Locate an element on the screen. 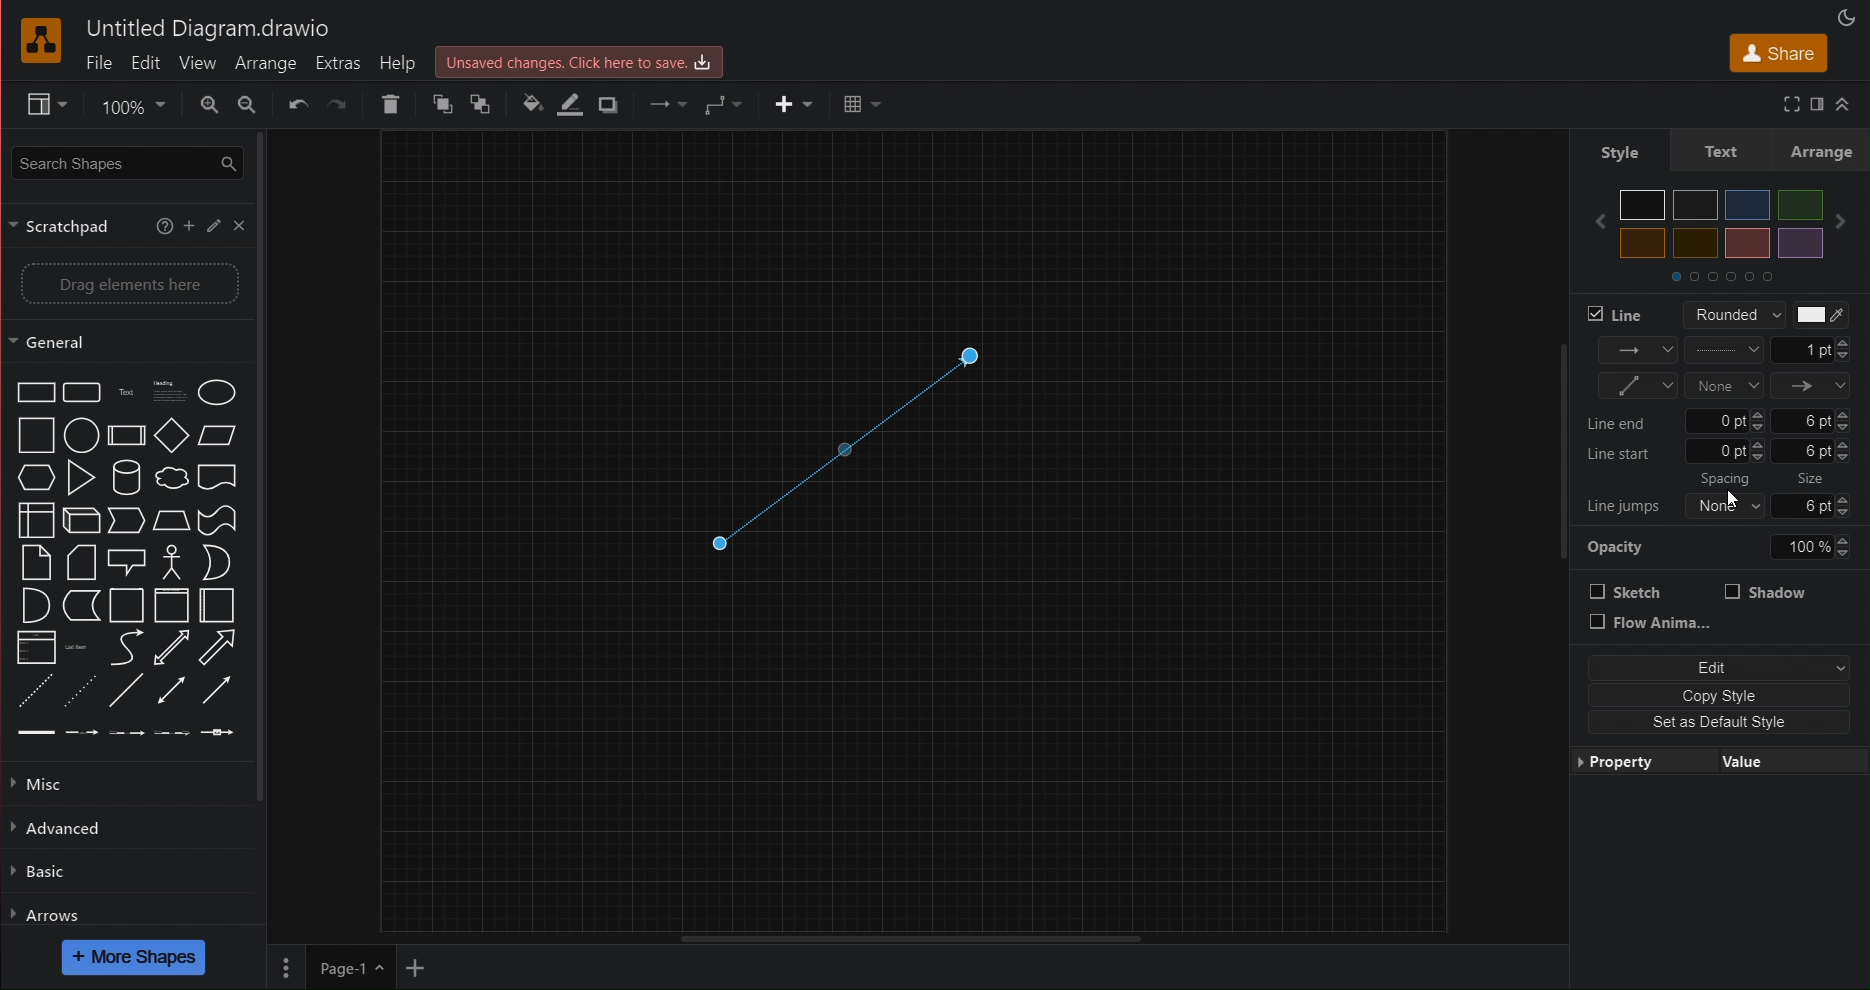 This screenshot has height=990, width=1870. Line is located at coordinates (1619, 314).